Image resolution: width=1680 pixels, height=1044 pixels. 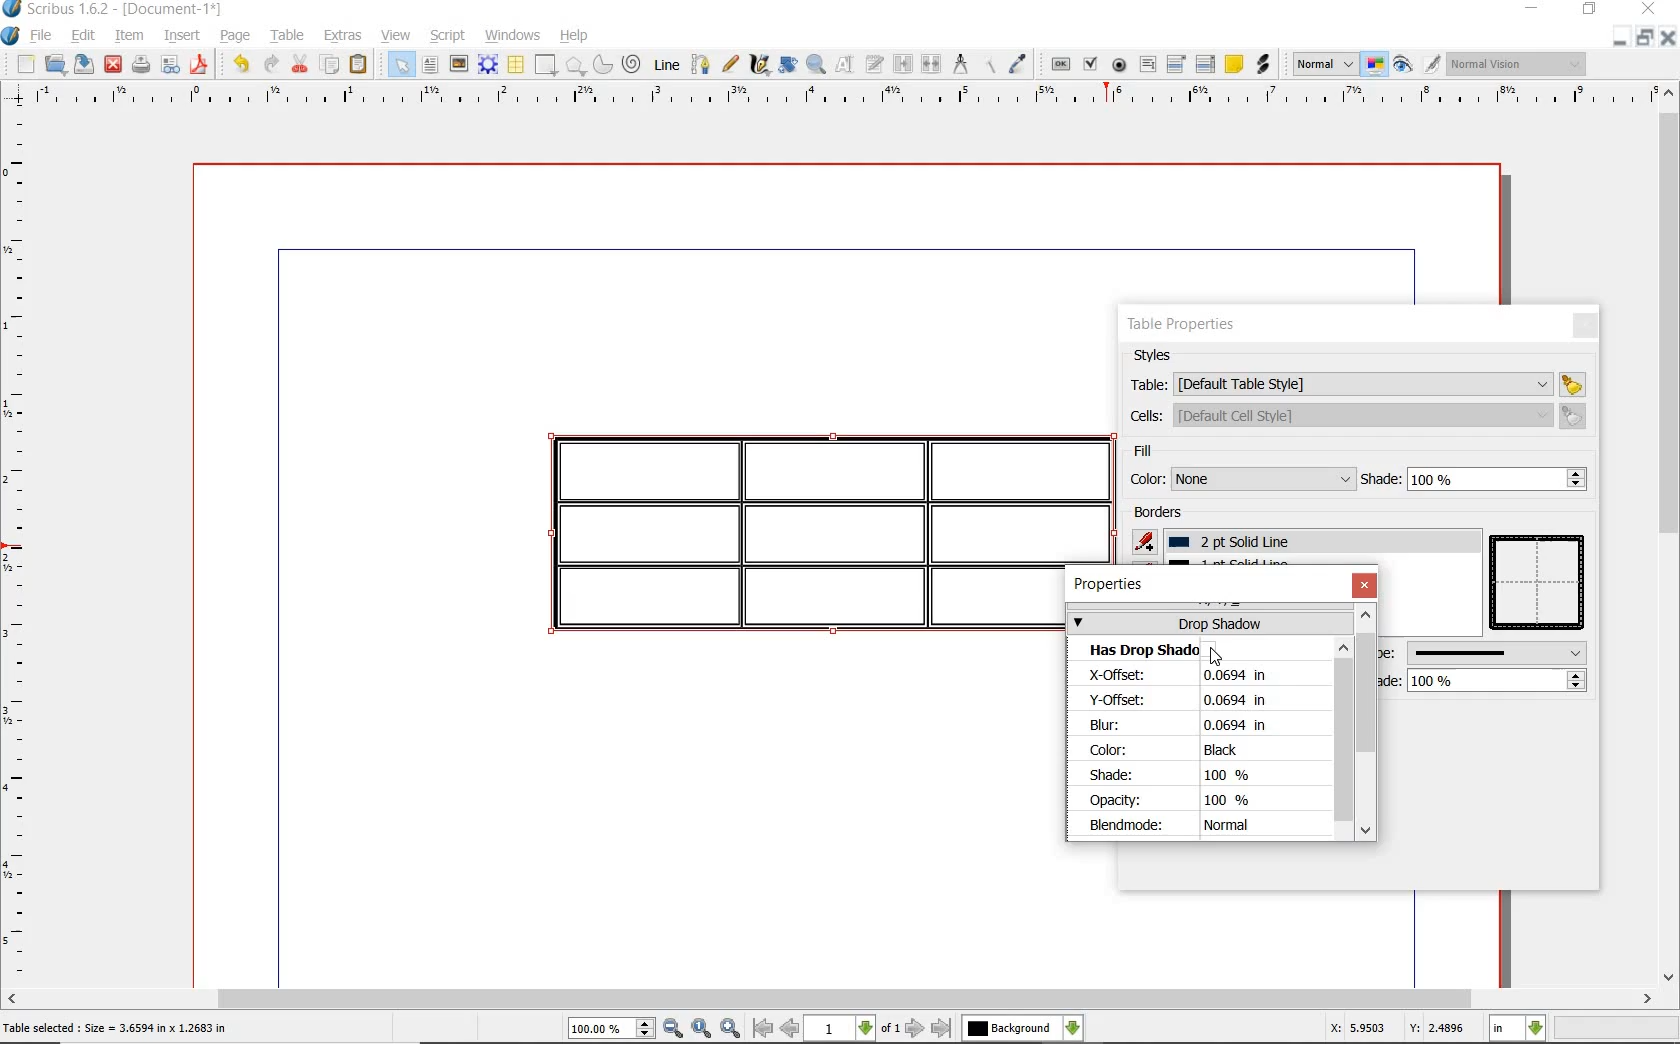 What do you see at coordinates (1019, 66) in the screenshot?
I see `eye dropper` at bounding box center [1019, 66].